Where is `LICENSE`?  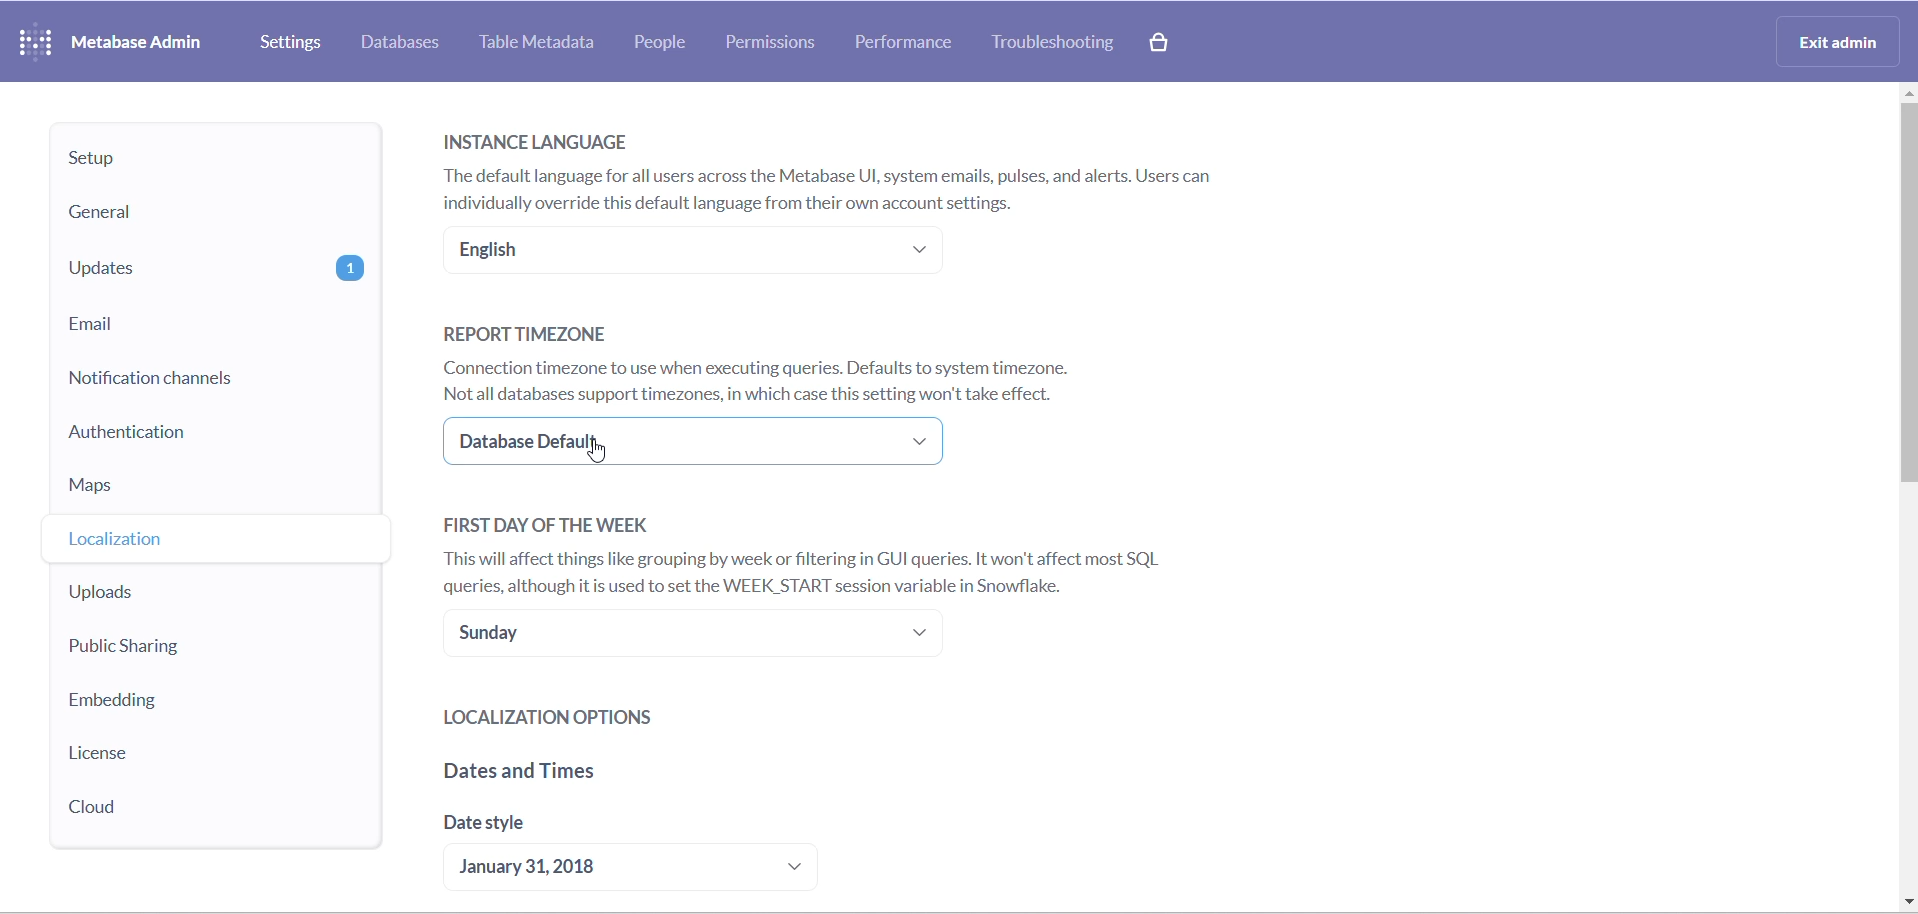 LICENSE is located at coordinates (173, 755).